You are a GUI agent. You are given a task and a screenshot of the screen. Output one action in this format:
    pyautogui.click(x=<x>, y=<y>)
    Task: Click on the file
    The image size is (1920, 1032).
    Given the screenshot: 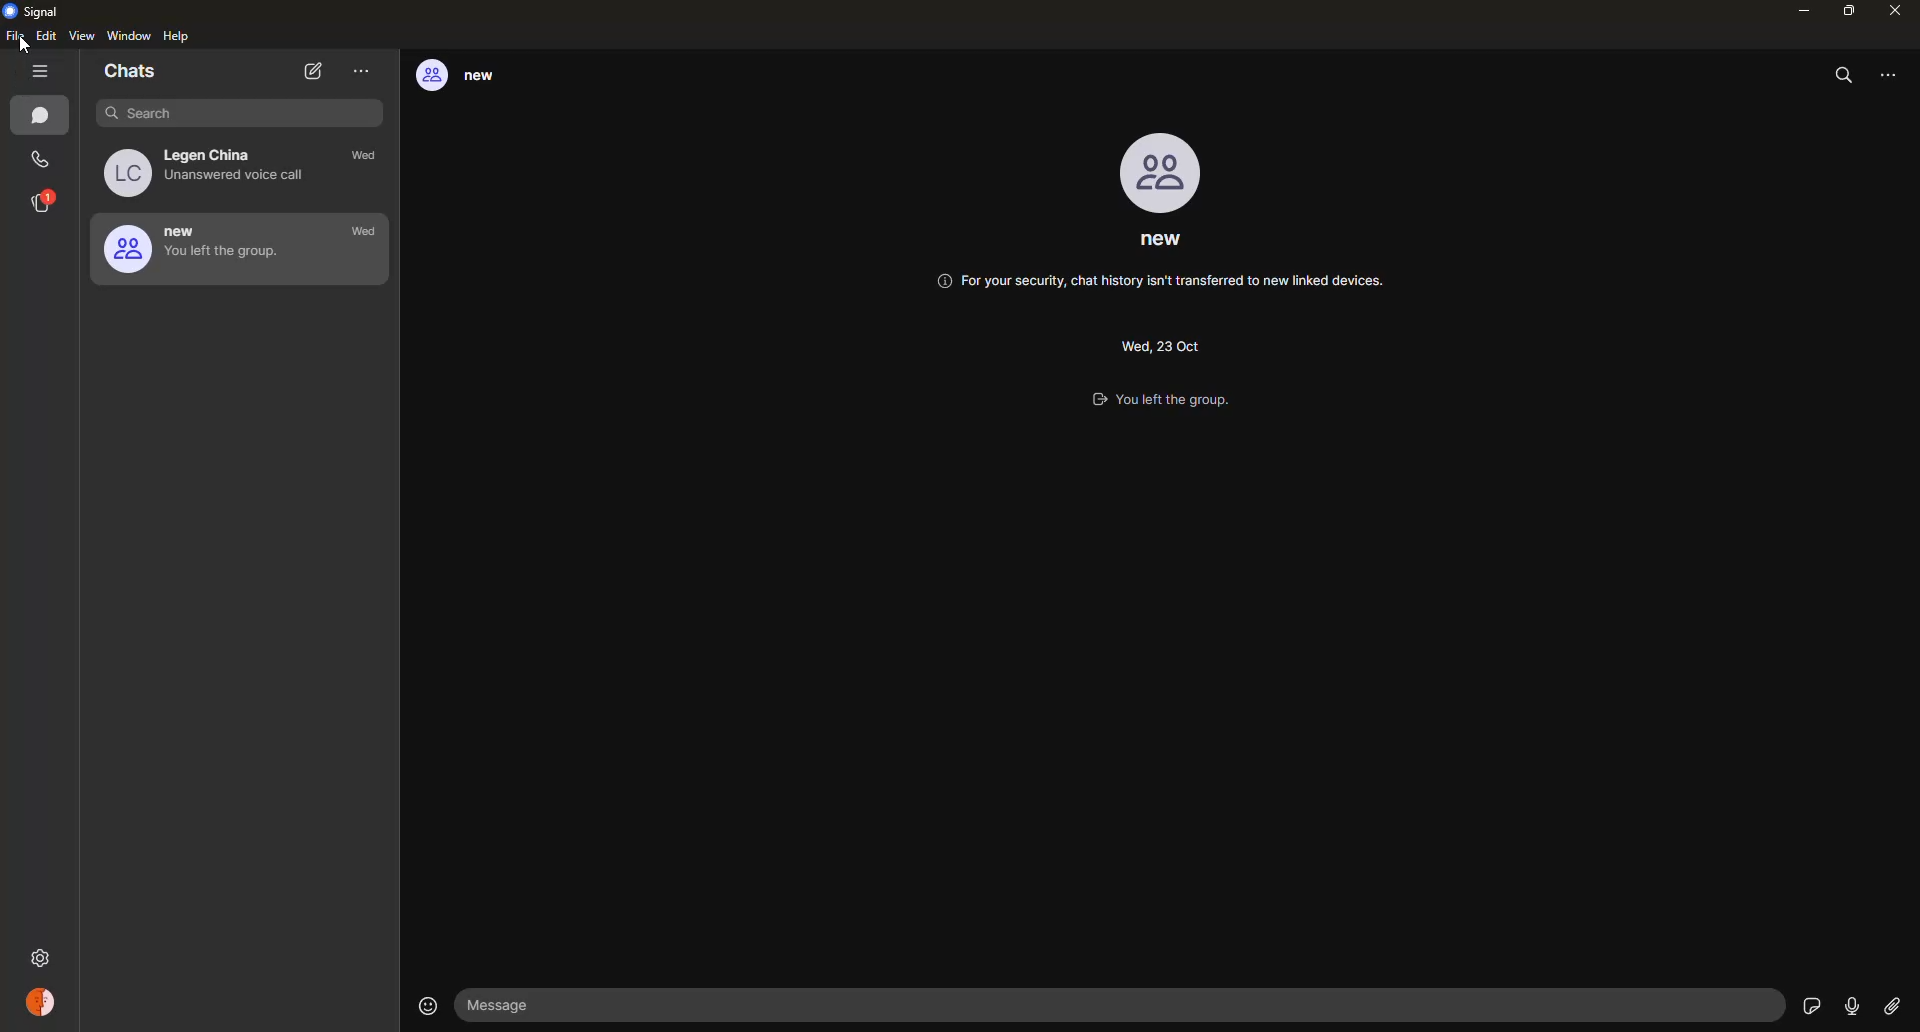 What is the action you would take?
    pyautogui.click(x=15, y=39)
    